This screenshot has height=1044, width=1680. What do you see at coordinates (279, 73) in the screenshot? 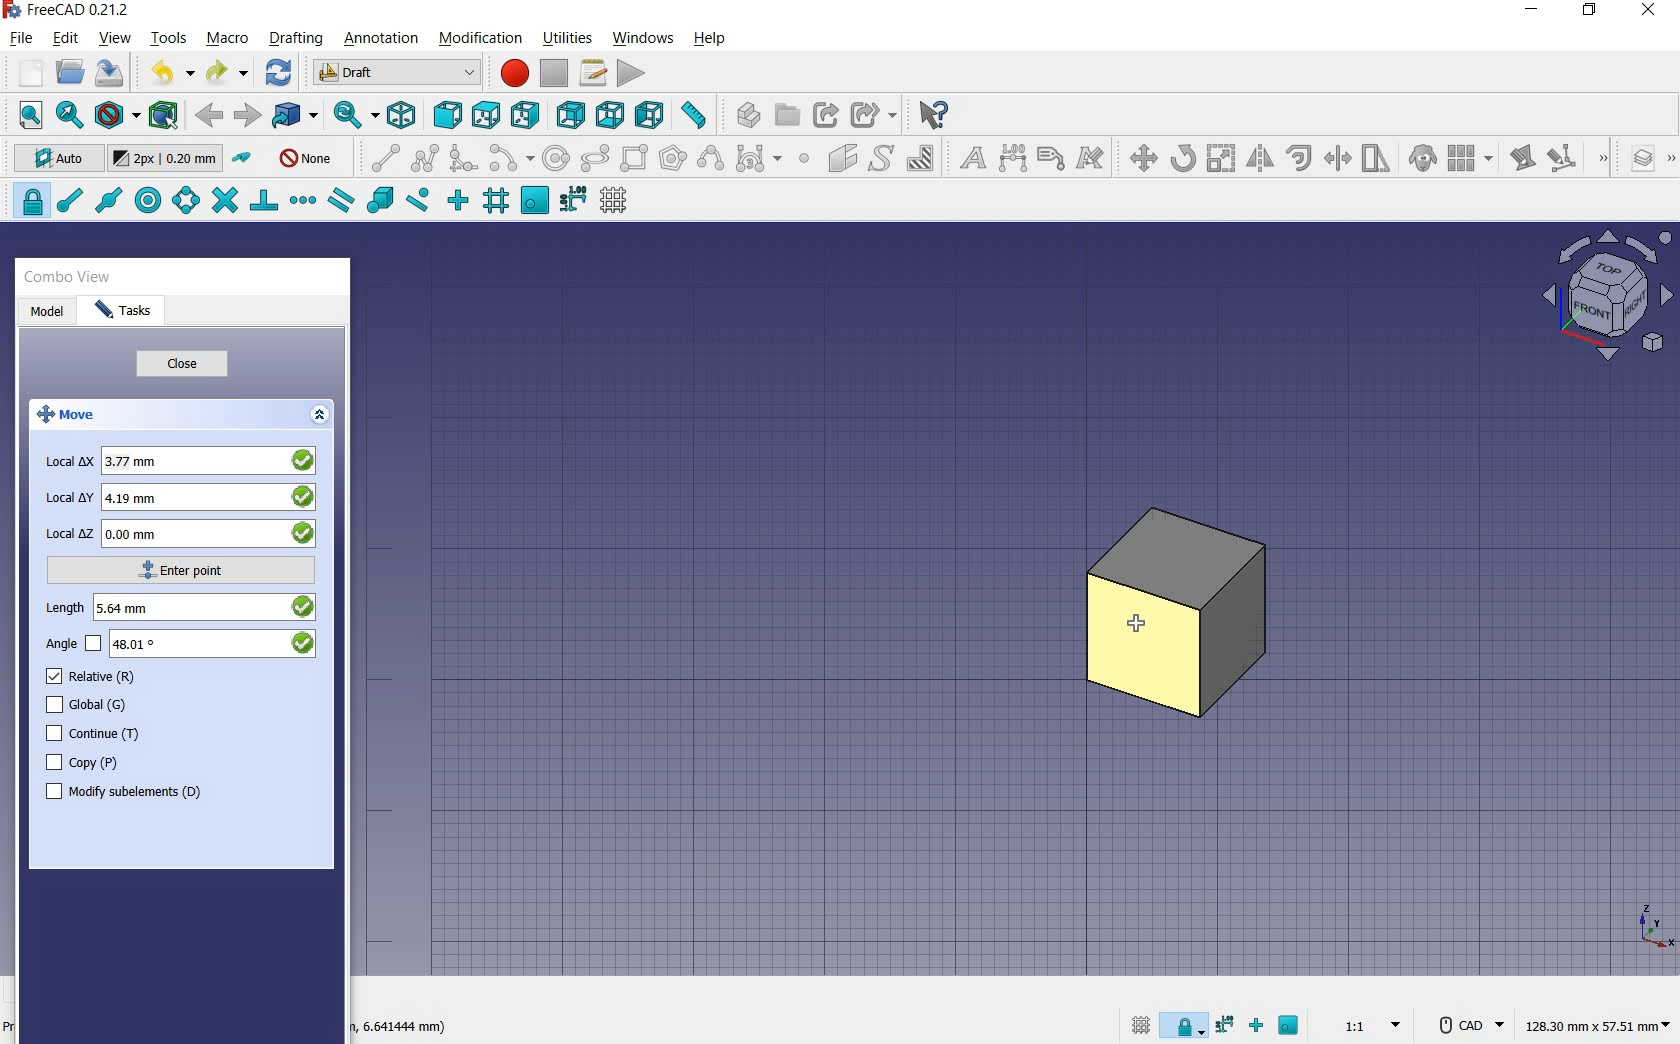
I see `refresh` at bounding box center [279, 73].